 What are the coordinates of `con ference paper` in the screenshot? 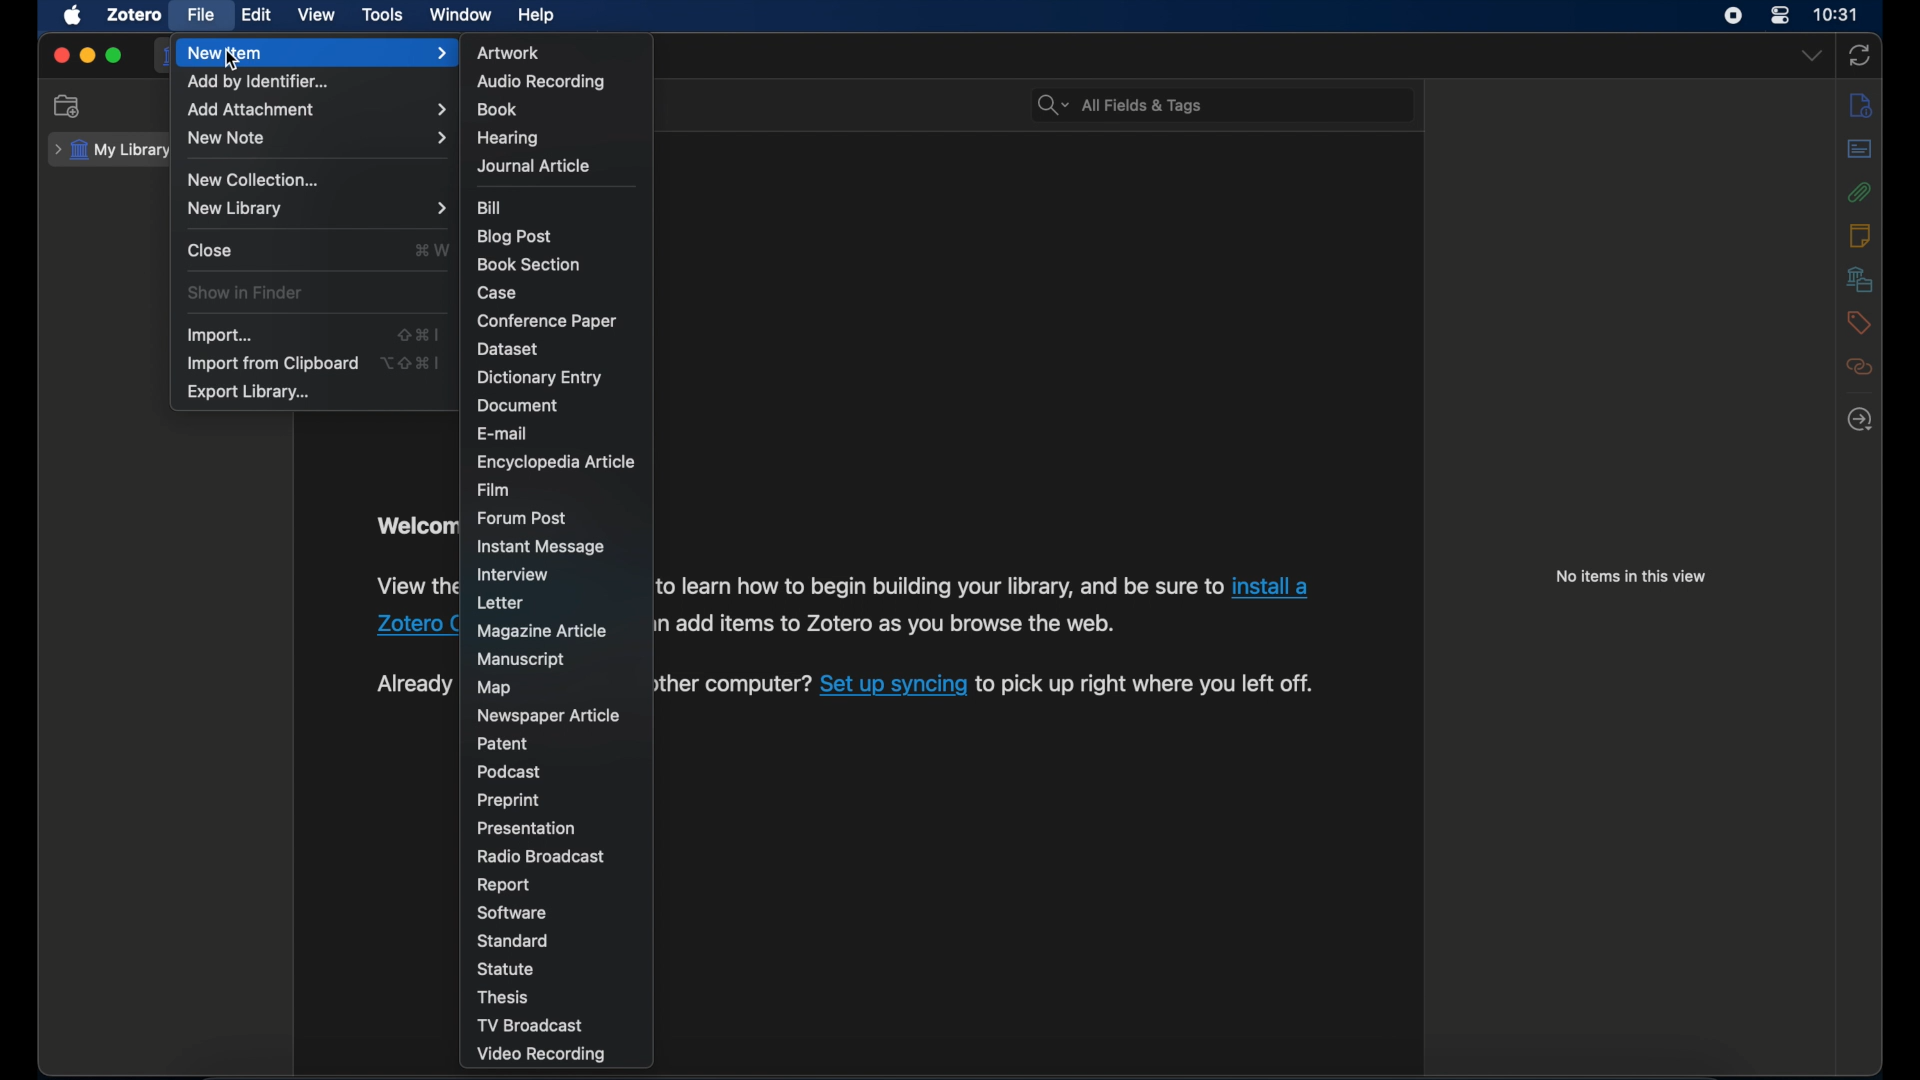 It's located at (546, 320).